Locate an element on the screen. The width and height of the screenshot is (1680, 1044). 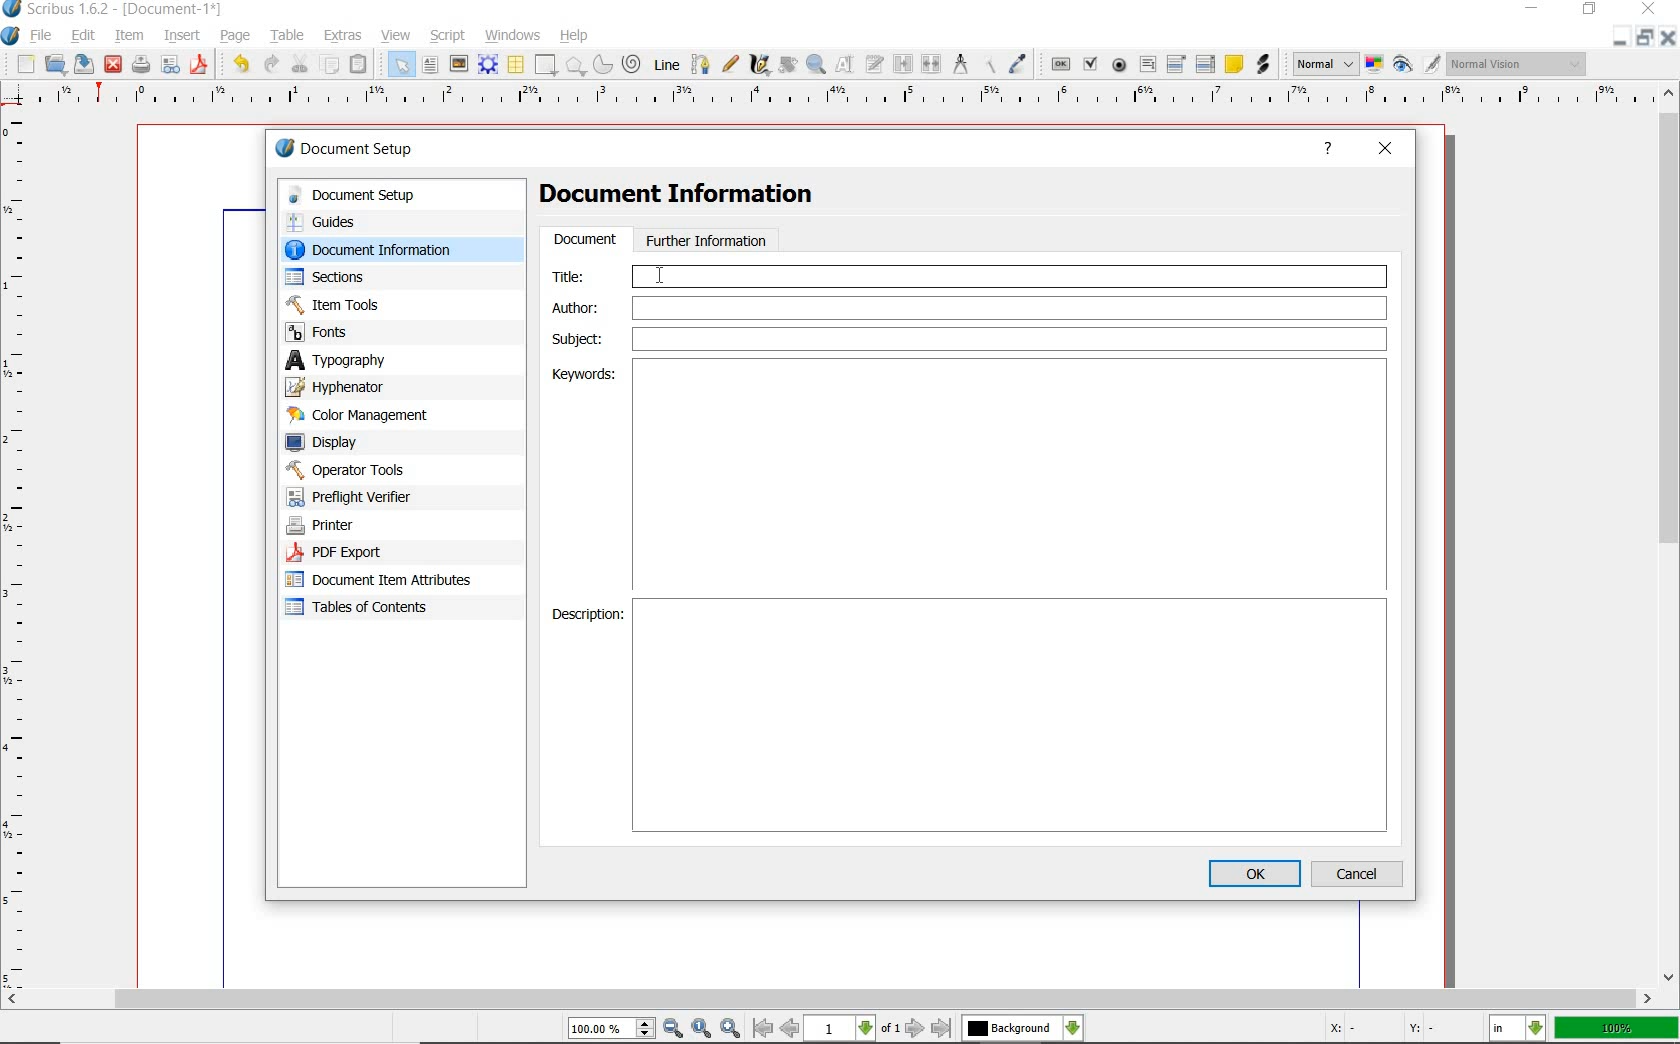
guides is located at coordinates (382, 221).